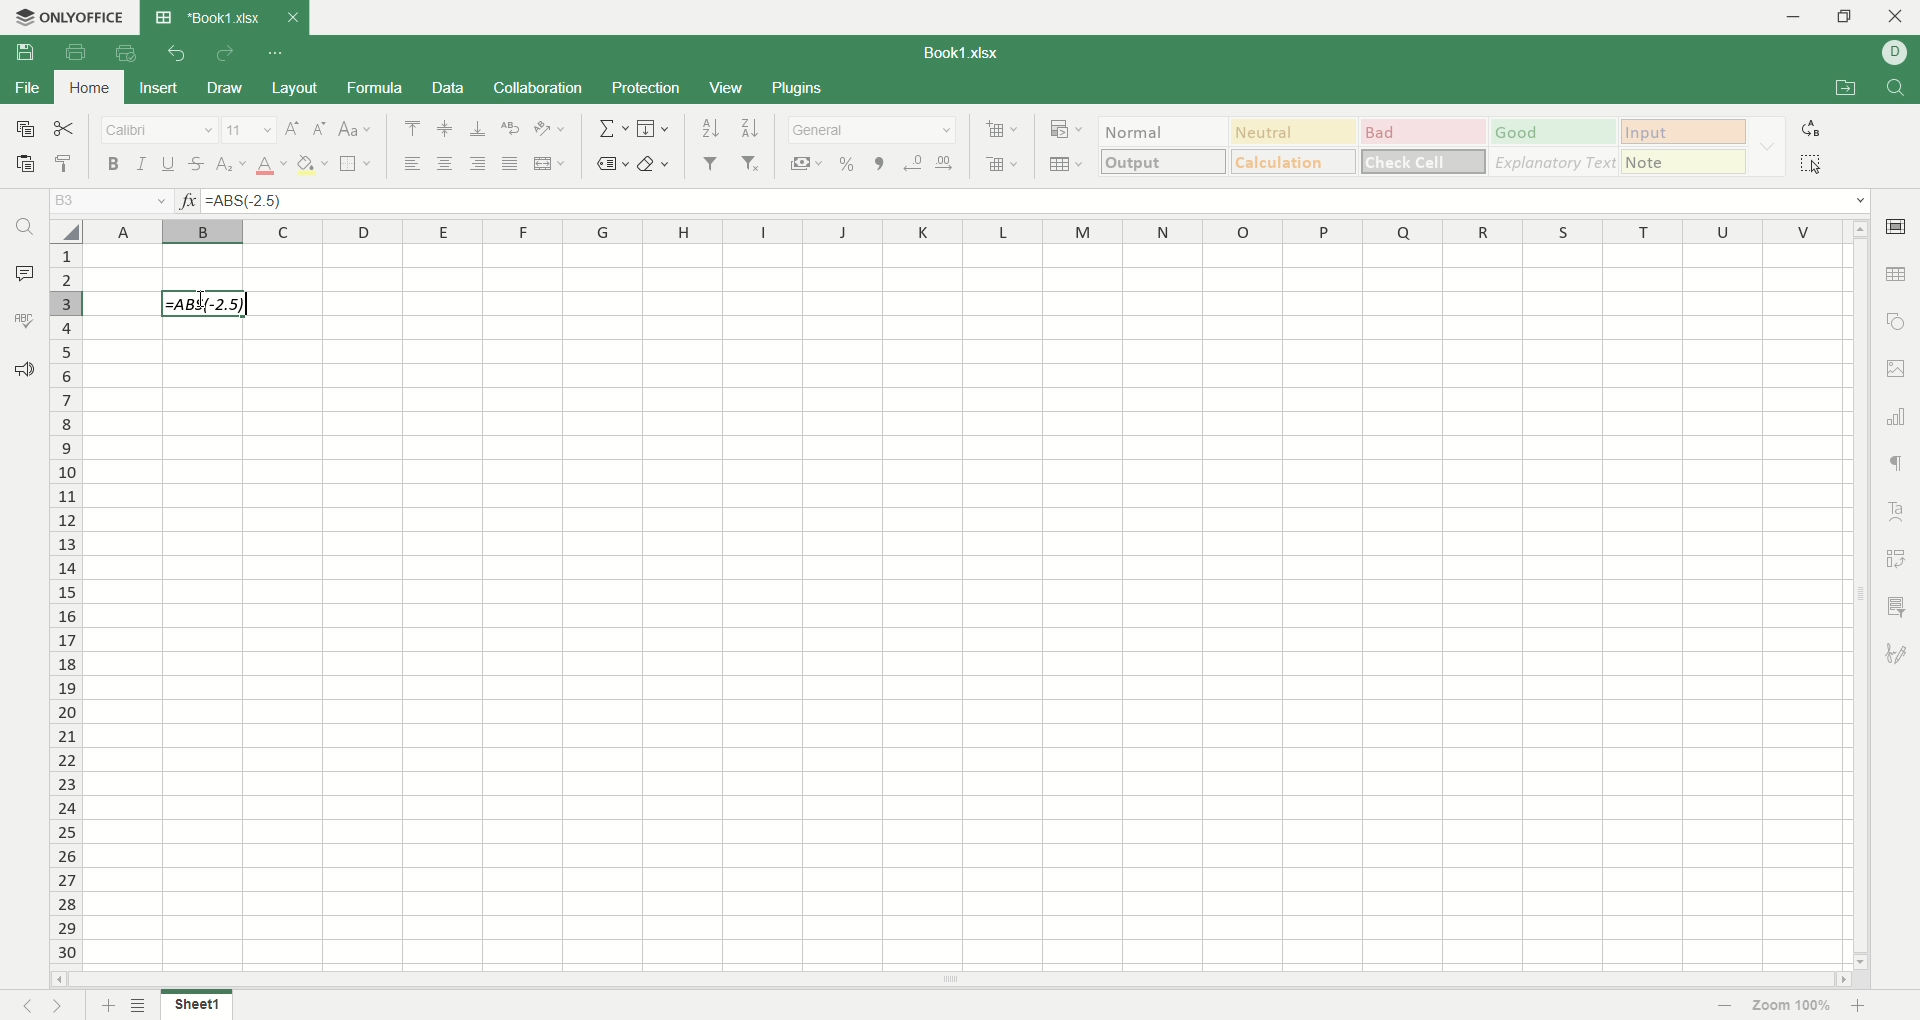 The height and width of the screenshot is (1020, 1920). I want to click on sort ascending, so click(712, 128).